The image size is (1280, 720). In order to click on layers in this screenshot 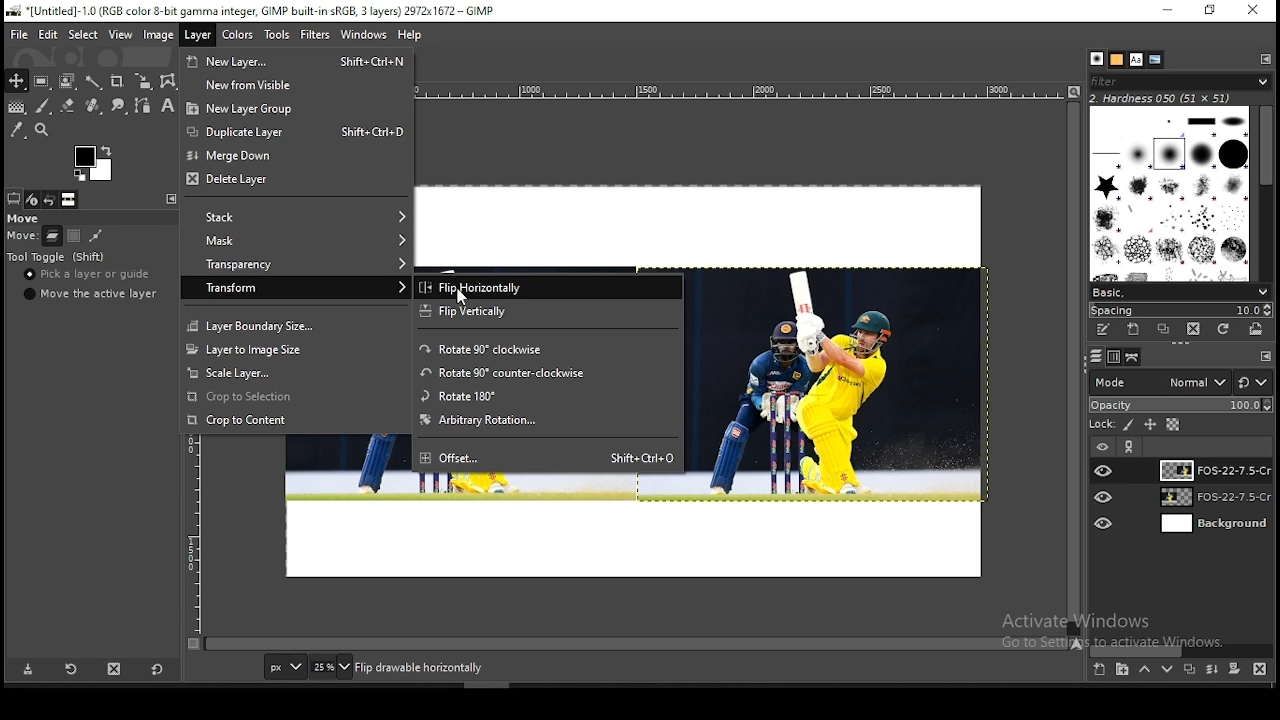, I will do `click(1094, 357)`.